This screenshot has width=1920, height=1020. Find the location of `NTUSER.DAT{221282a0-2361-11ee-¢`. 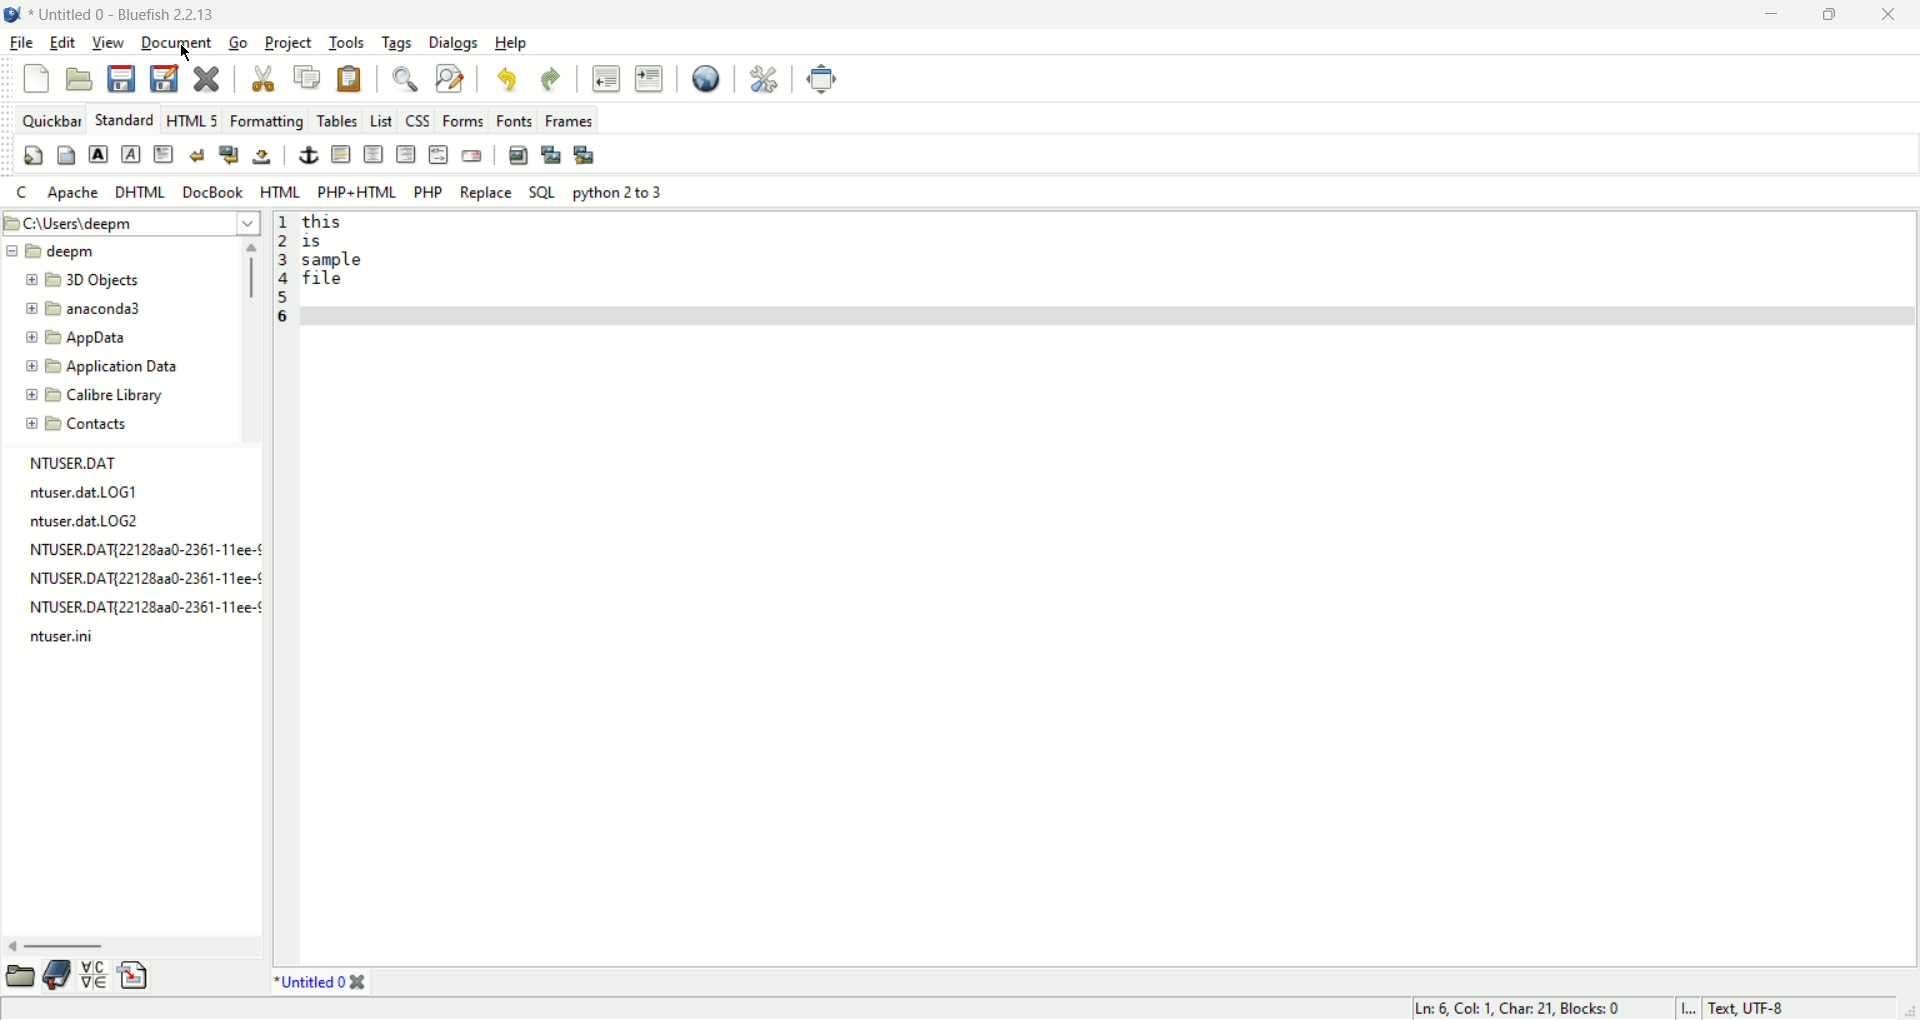

NTUSER.DAT{221282a0-2361-11ee-¢ is located at coordinates (141, 608).